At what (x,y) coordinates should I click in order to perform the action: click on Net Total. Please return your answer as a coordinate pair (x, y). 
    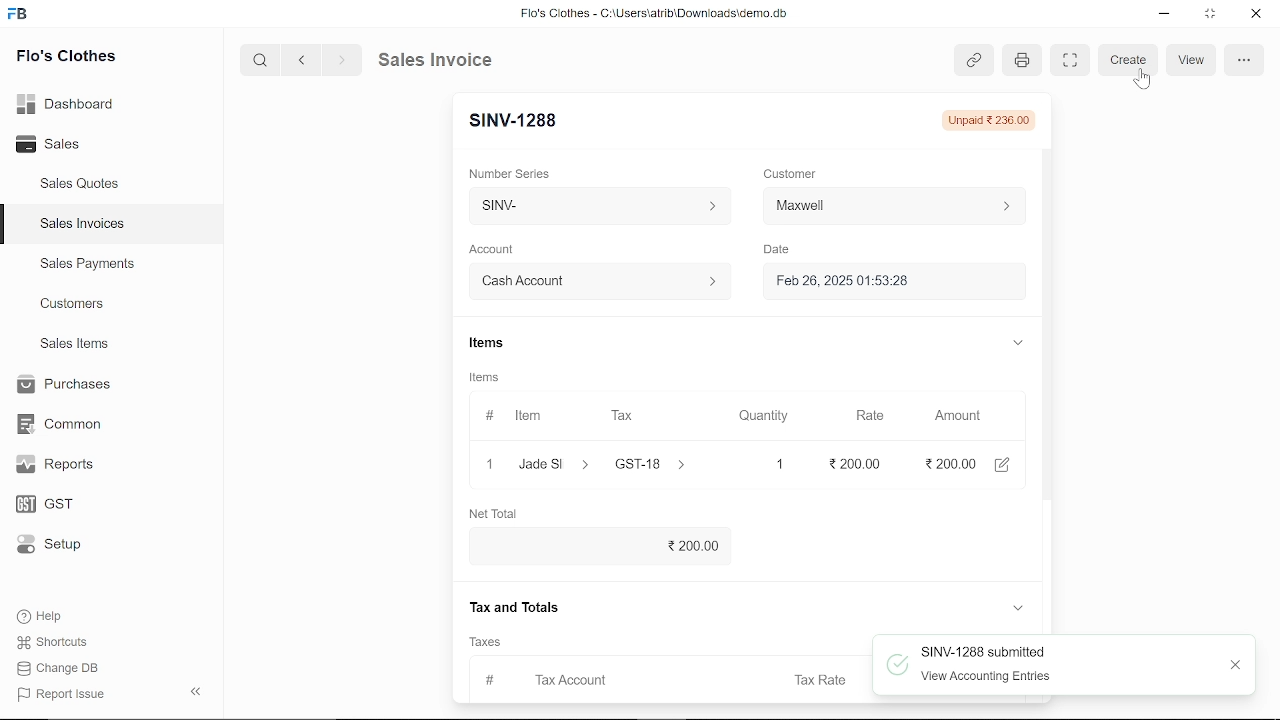
    Looking at the image, I should click on (499, 512).